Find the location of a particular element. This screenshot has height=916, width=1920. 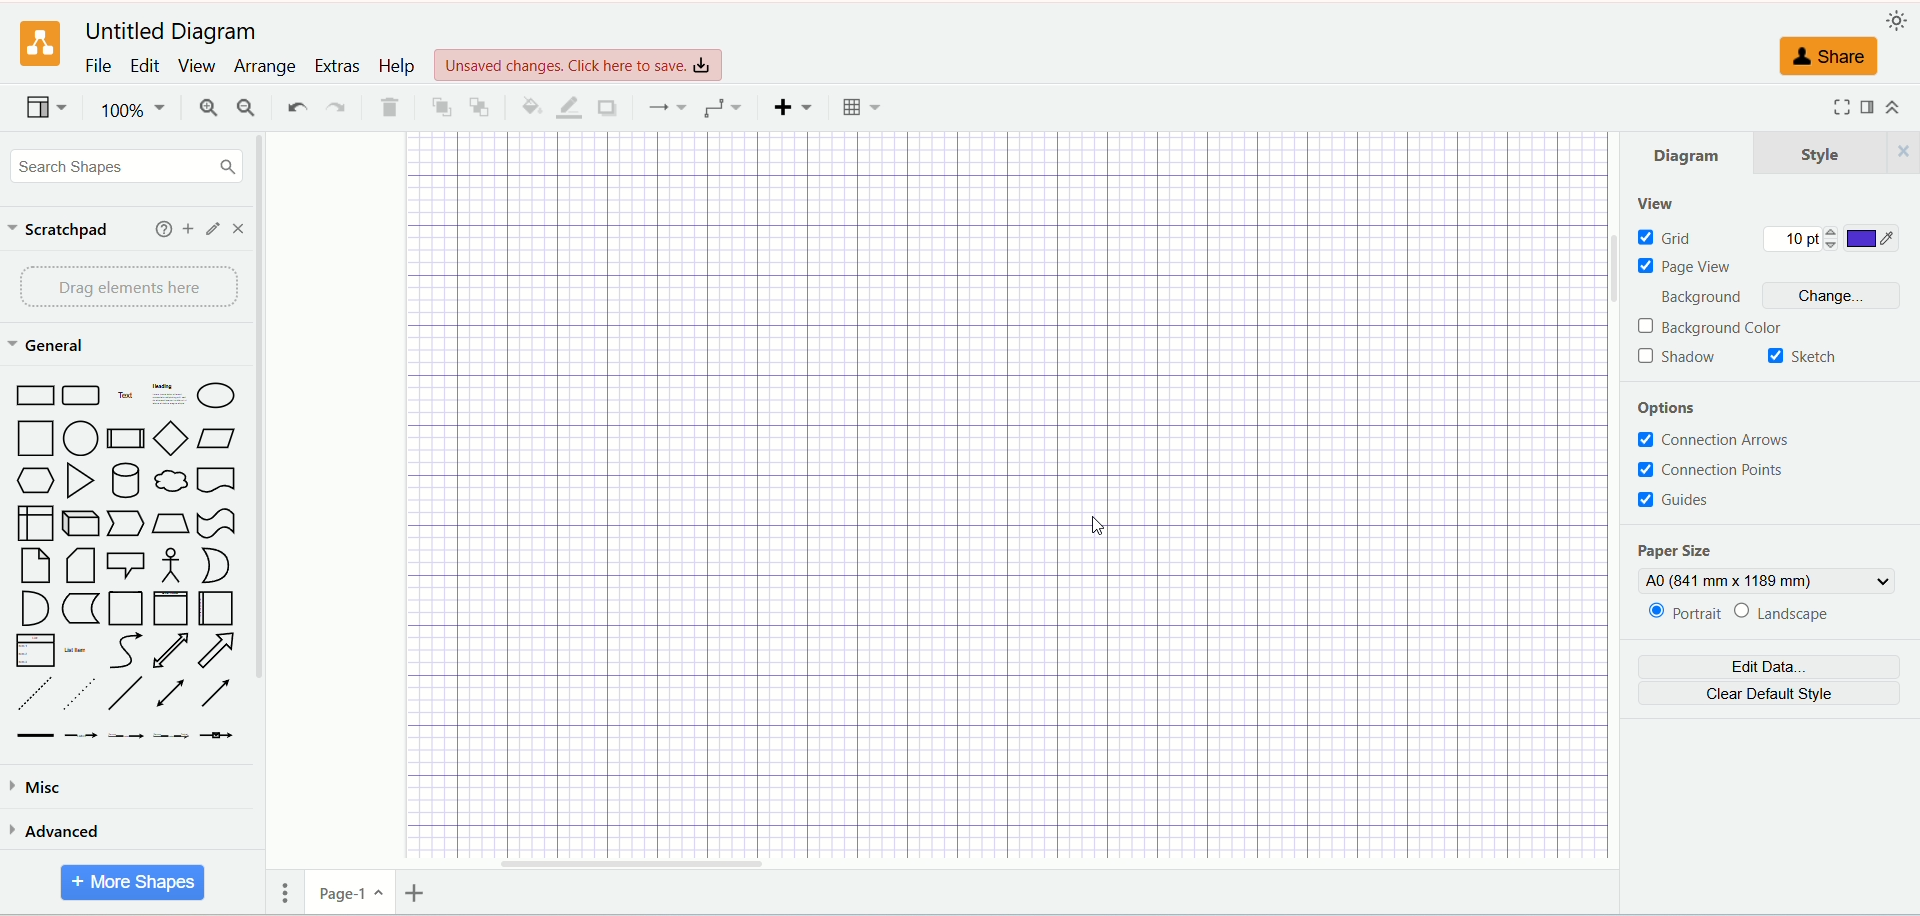

collapse/expand is located at coordinates (1901, 109).